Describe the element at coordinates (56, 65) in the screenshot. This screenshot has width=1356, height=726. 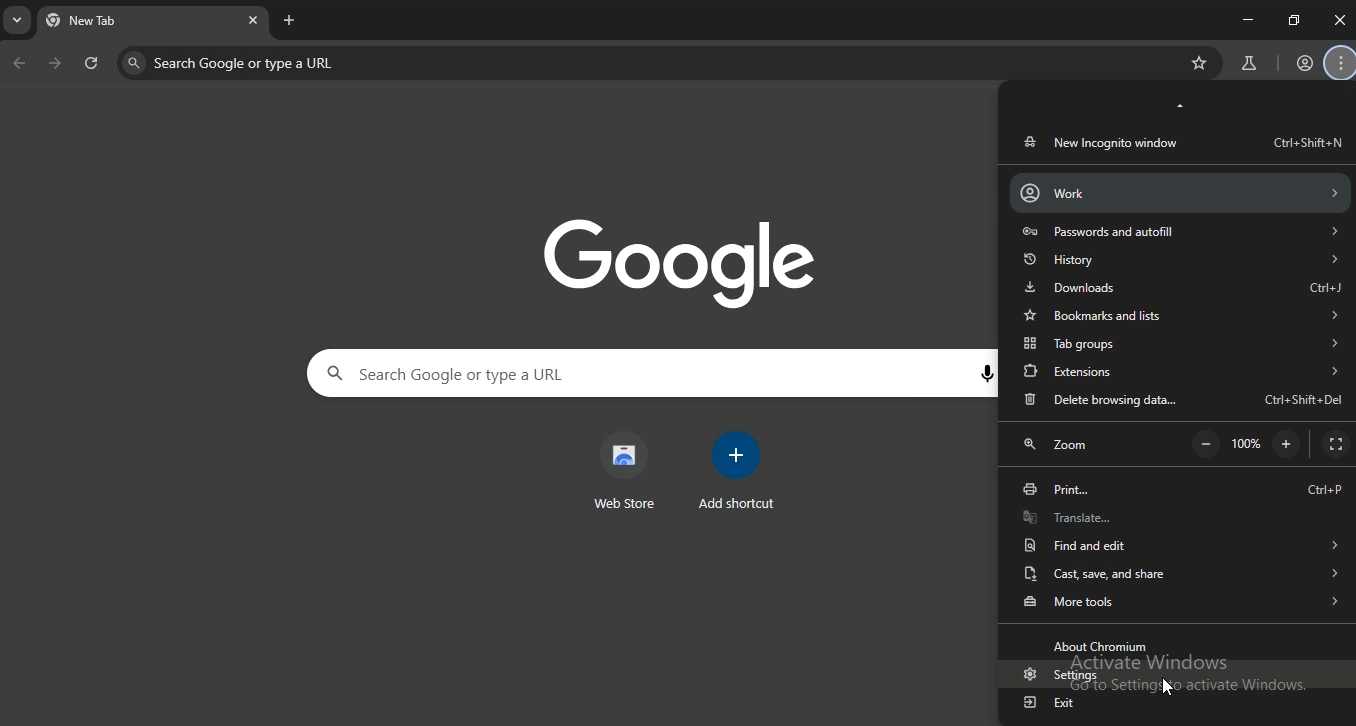
I see `next page` at that location.